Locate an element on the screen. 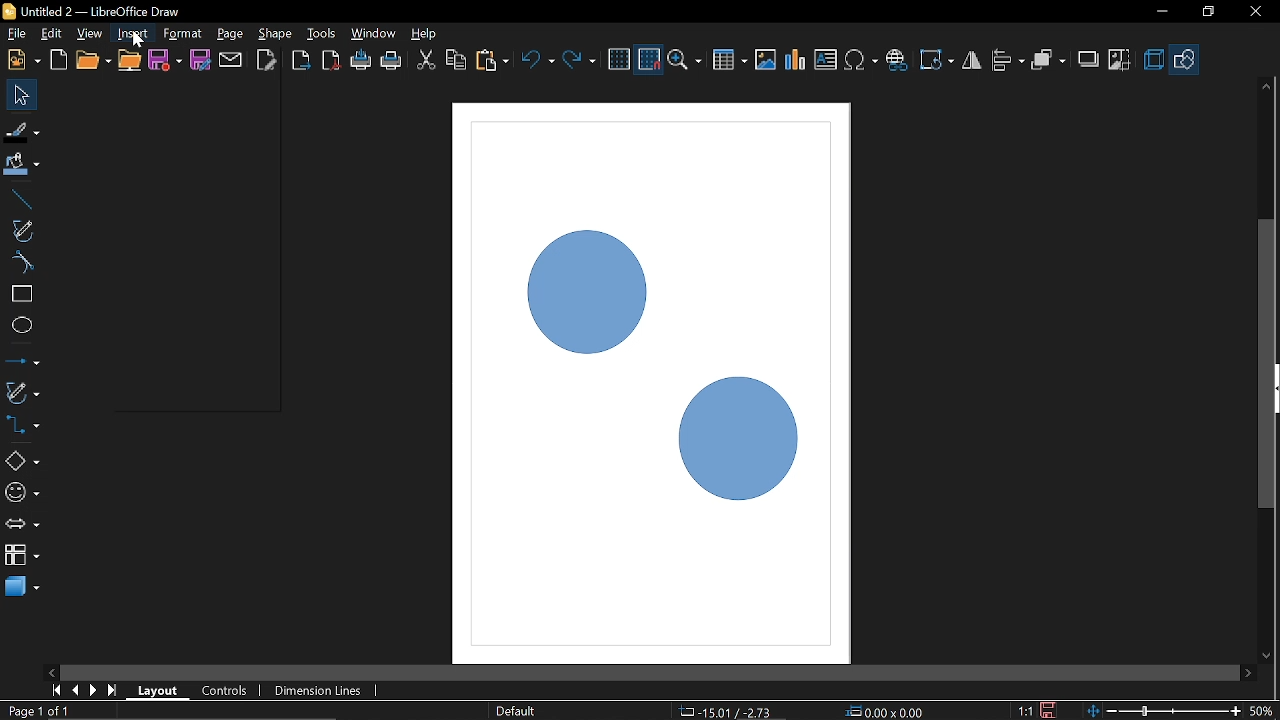  Save is located at coordinates (166, 62).